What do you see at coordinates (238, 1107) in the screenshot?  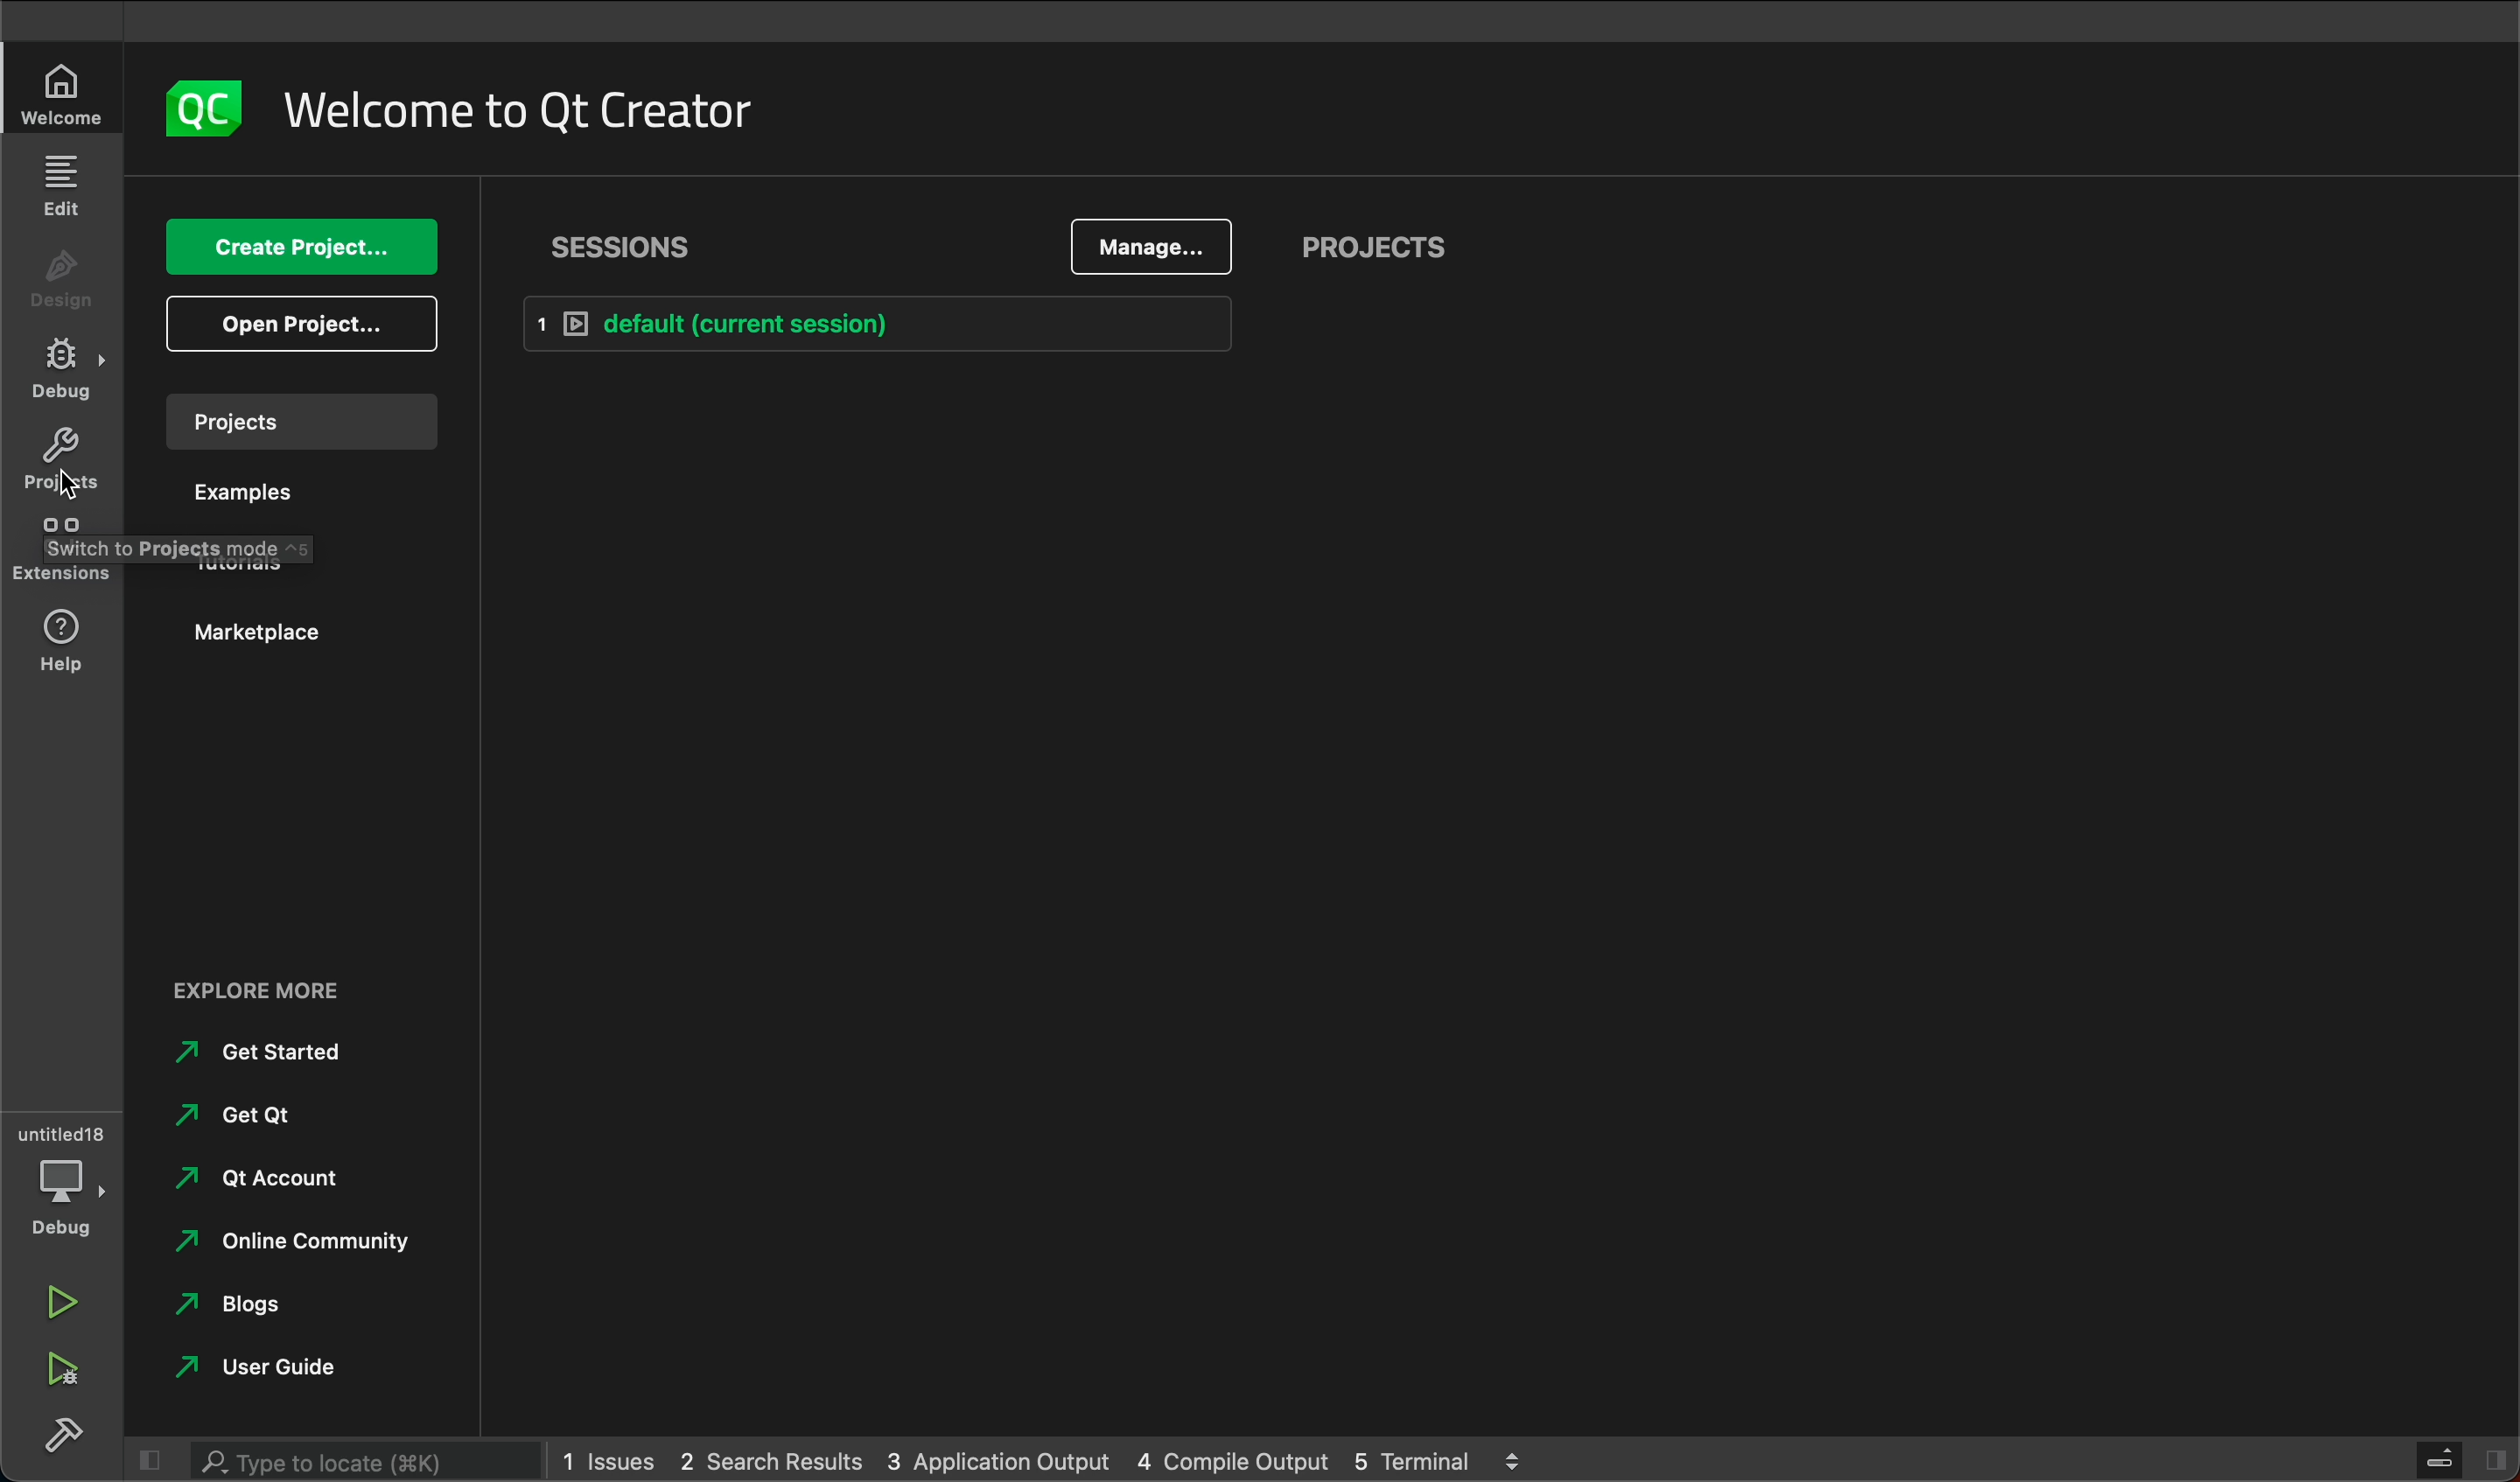 I see `get qt` at bounding box center [238, 1107].